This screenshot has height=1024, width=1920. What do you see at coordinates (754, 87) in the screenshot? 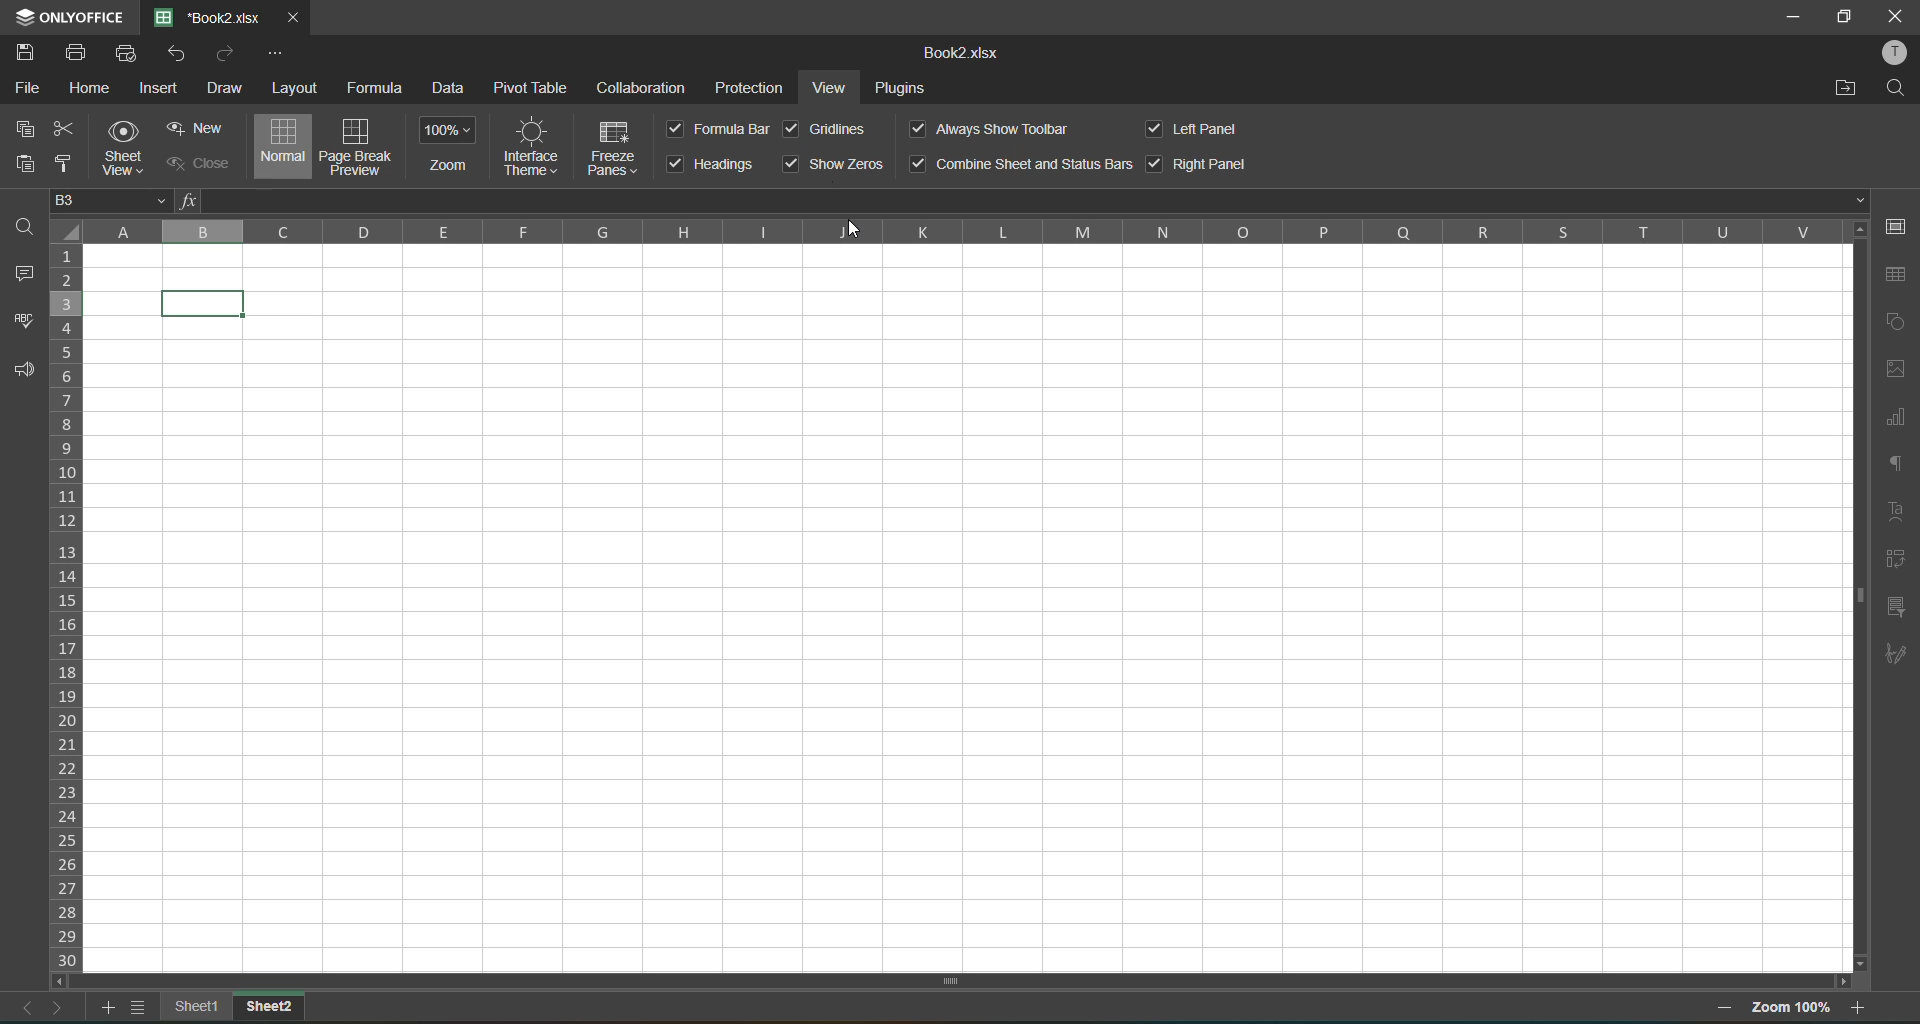
I see `protection` at bounding box center [754, 87].